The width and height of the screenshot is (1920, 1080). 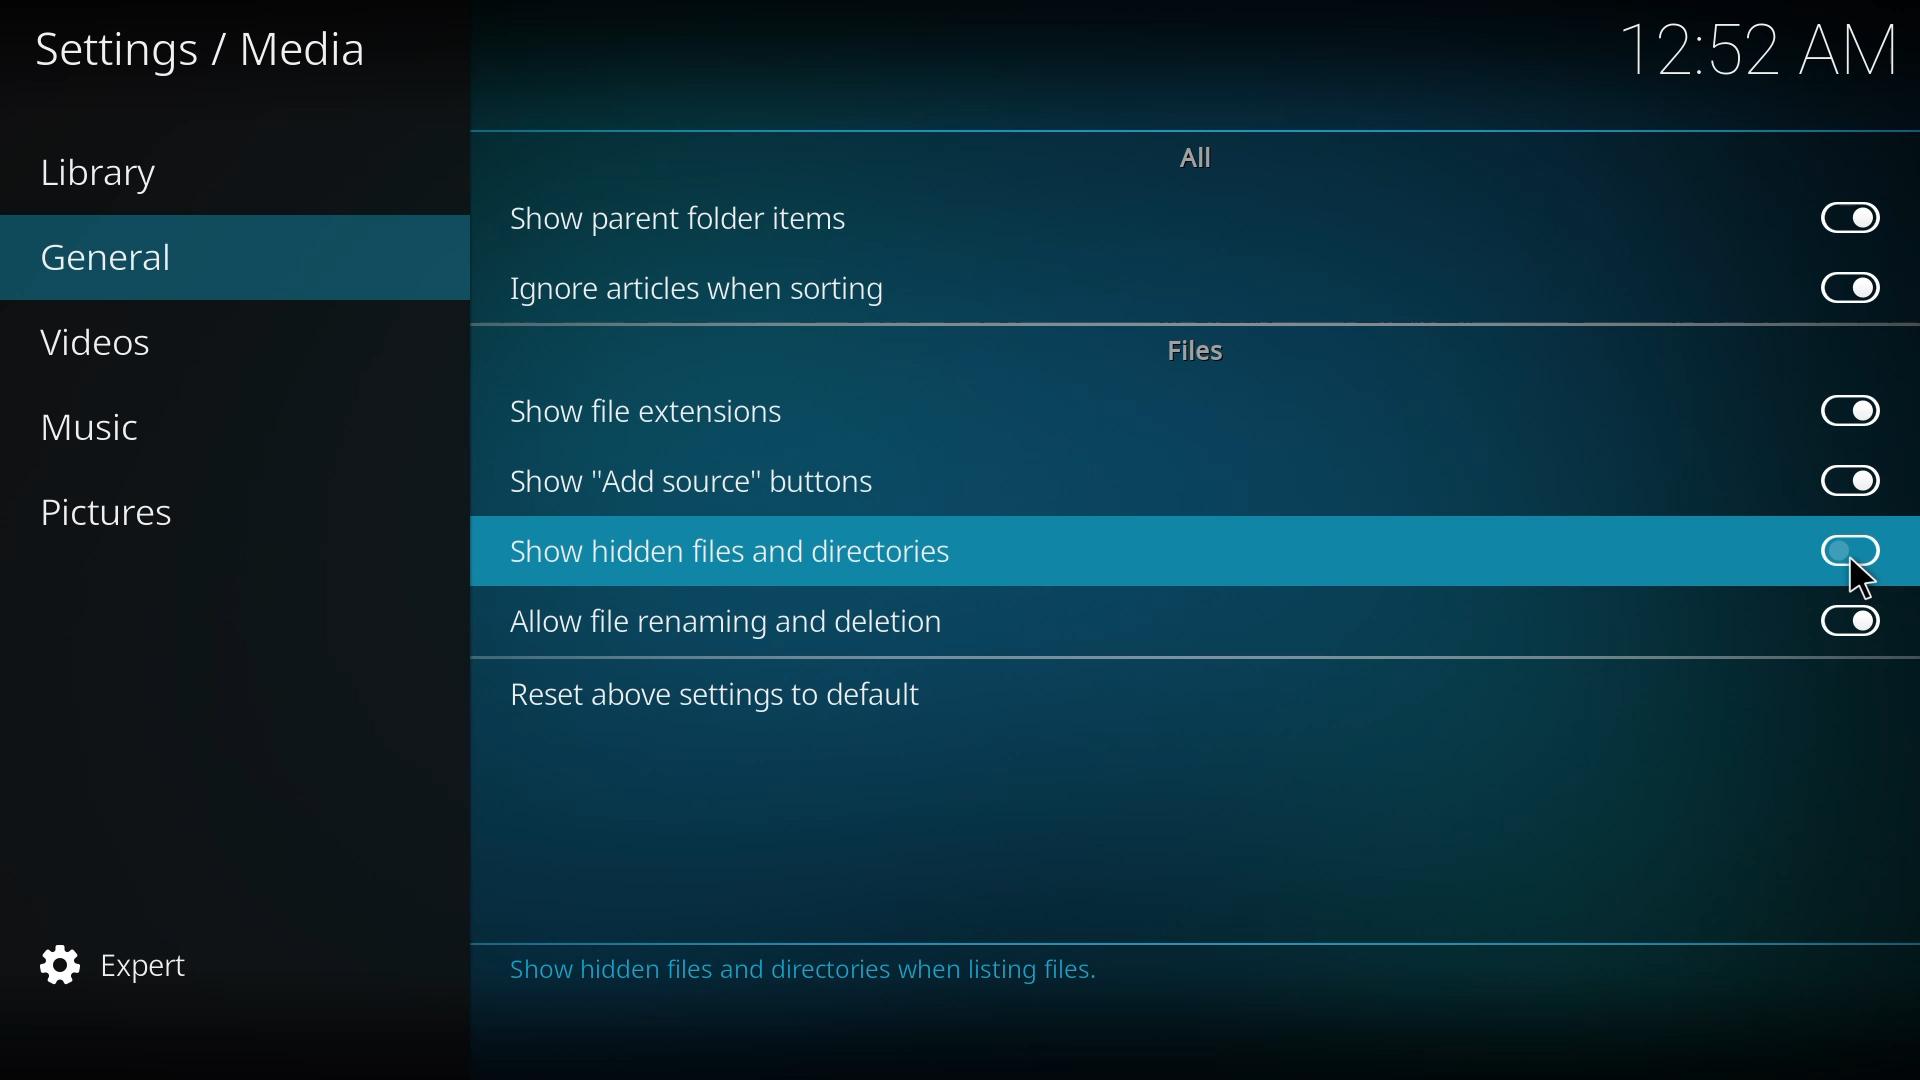 I want to click on cursor, so click(x=1867, y=579).